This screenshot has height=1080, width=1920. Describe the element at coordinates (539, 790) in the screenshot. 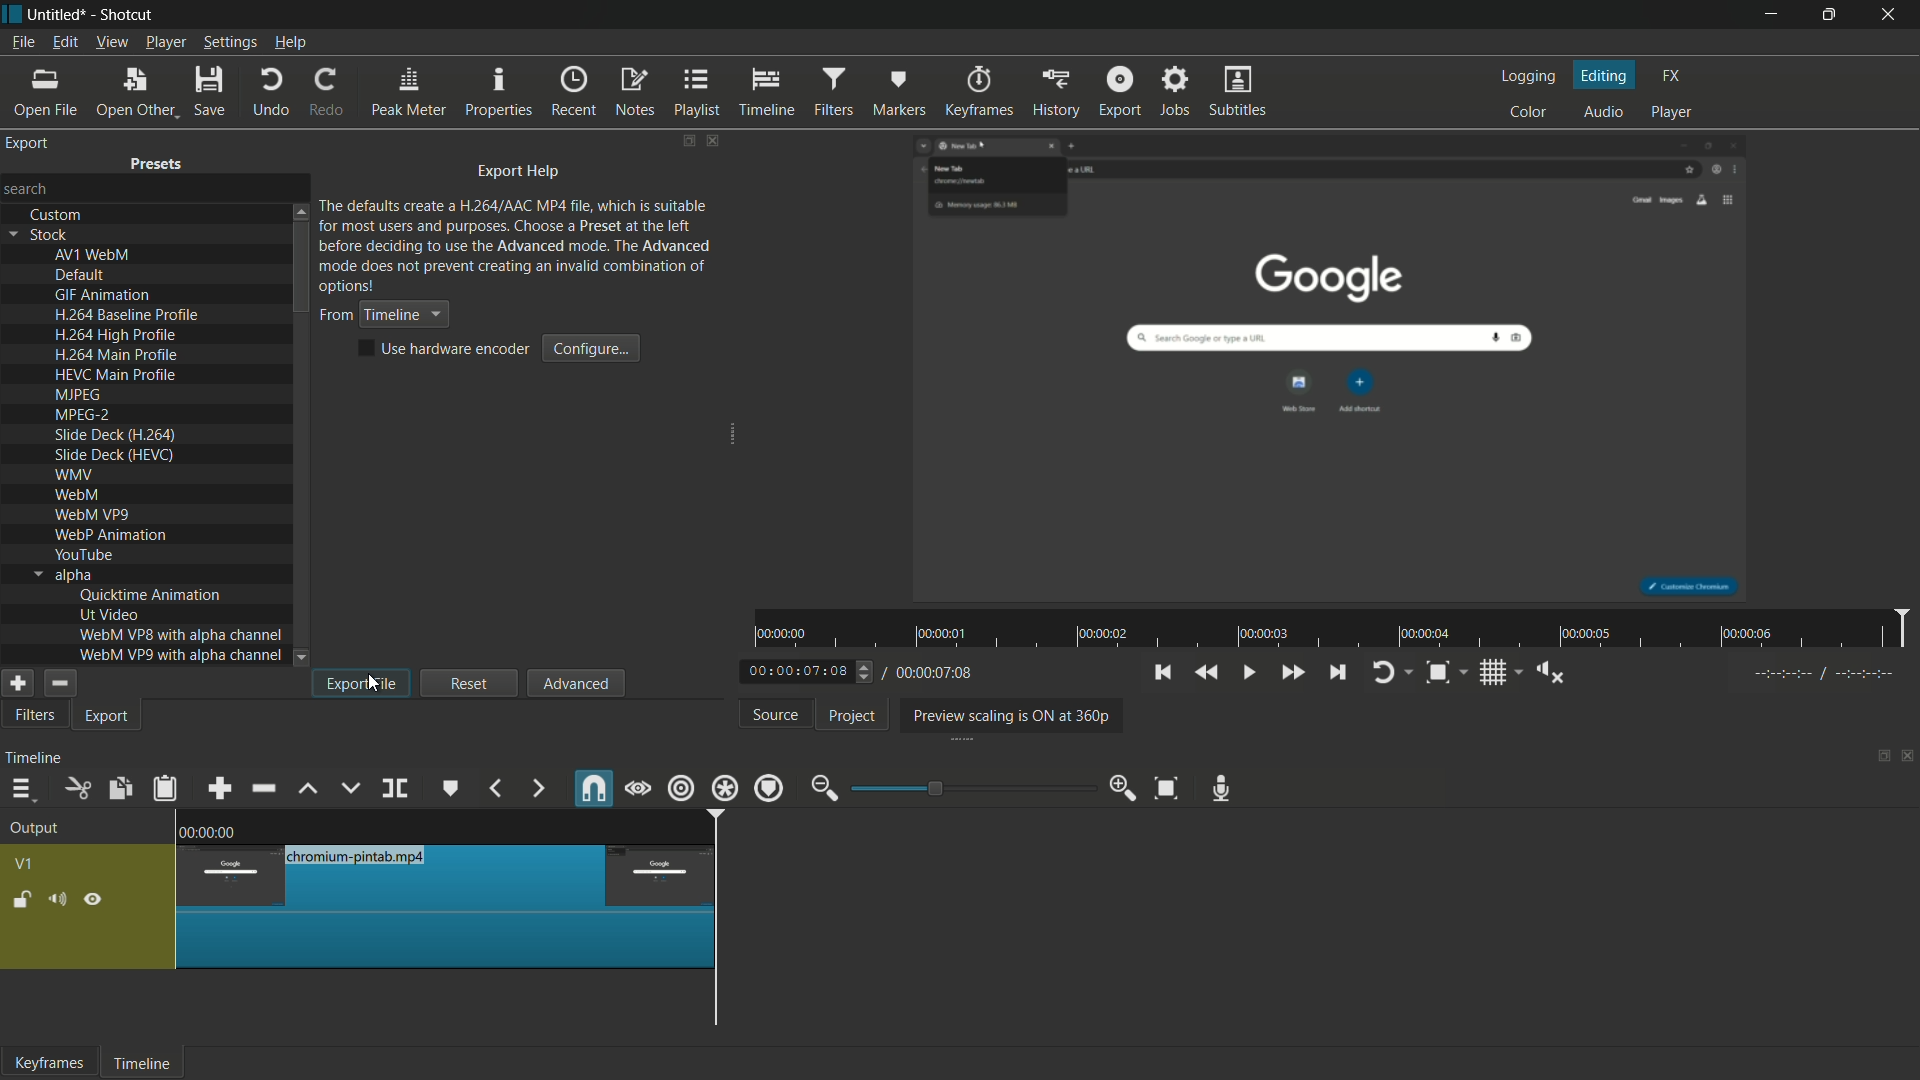

I see `next marker` at that location.